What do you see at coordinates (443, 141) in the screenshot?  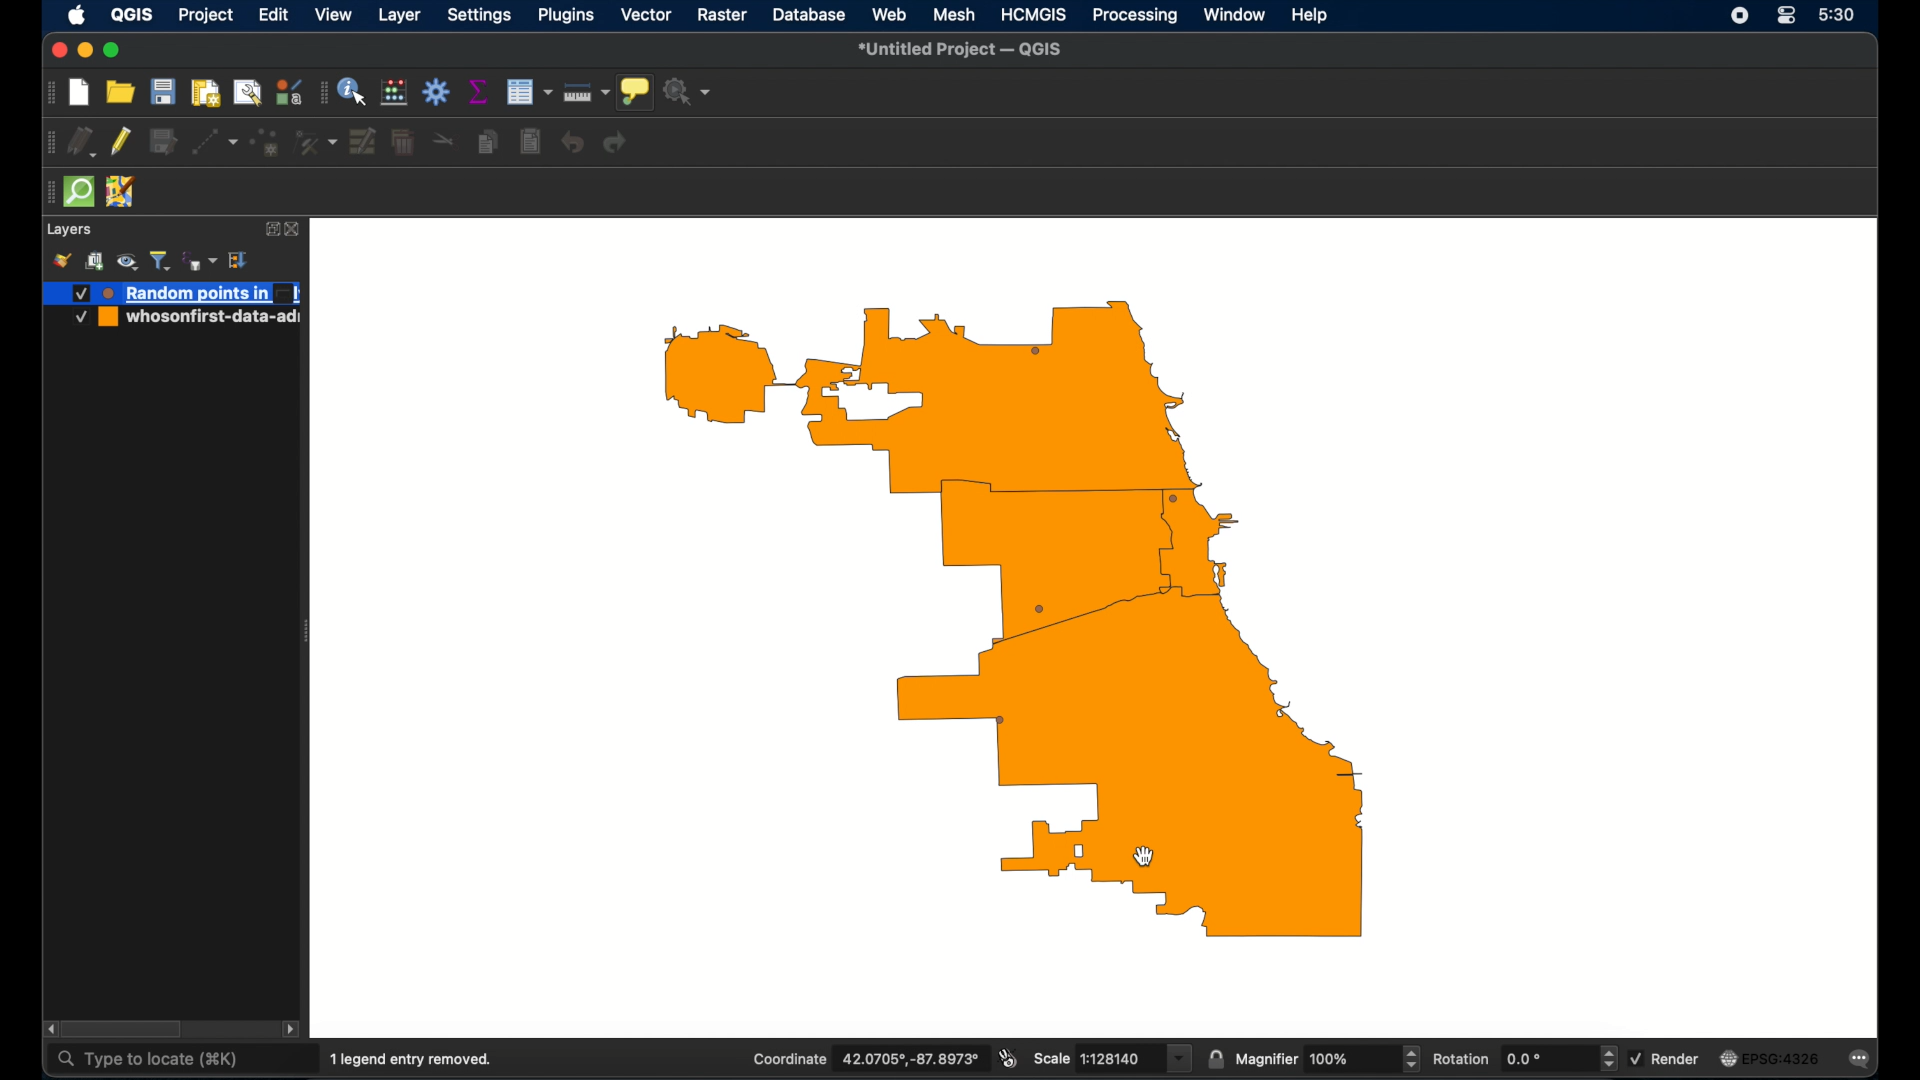 I see `cut features` at bounding box center [443, 141].